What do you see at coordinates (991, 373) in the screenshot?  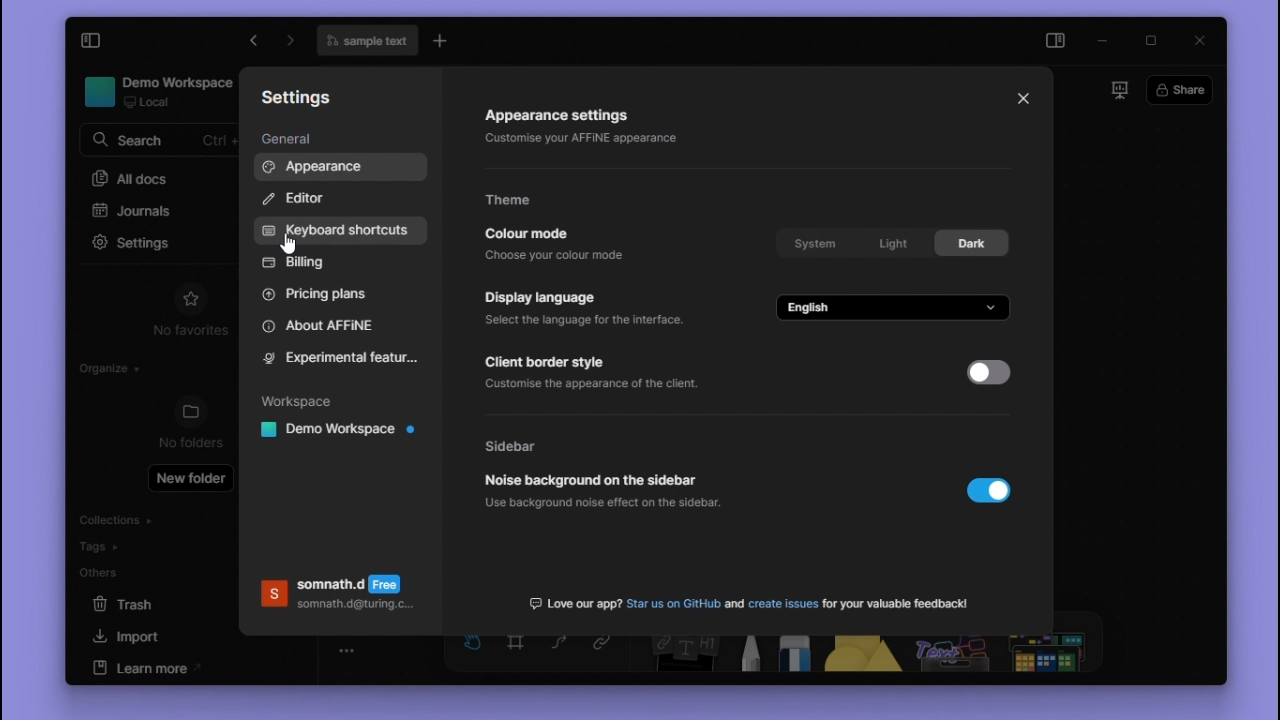 I see `Toggle switch` at bounding box center [991, 373].